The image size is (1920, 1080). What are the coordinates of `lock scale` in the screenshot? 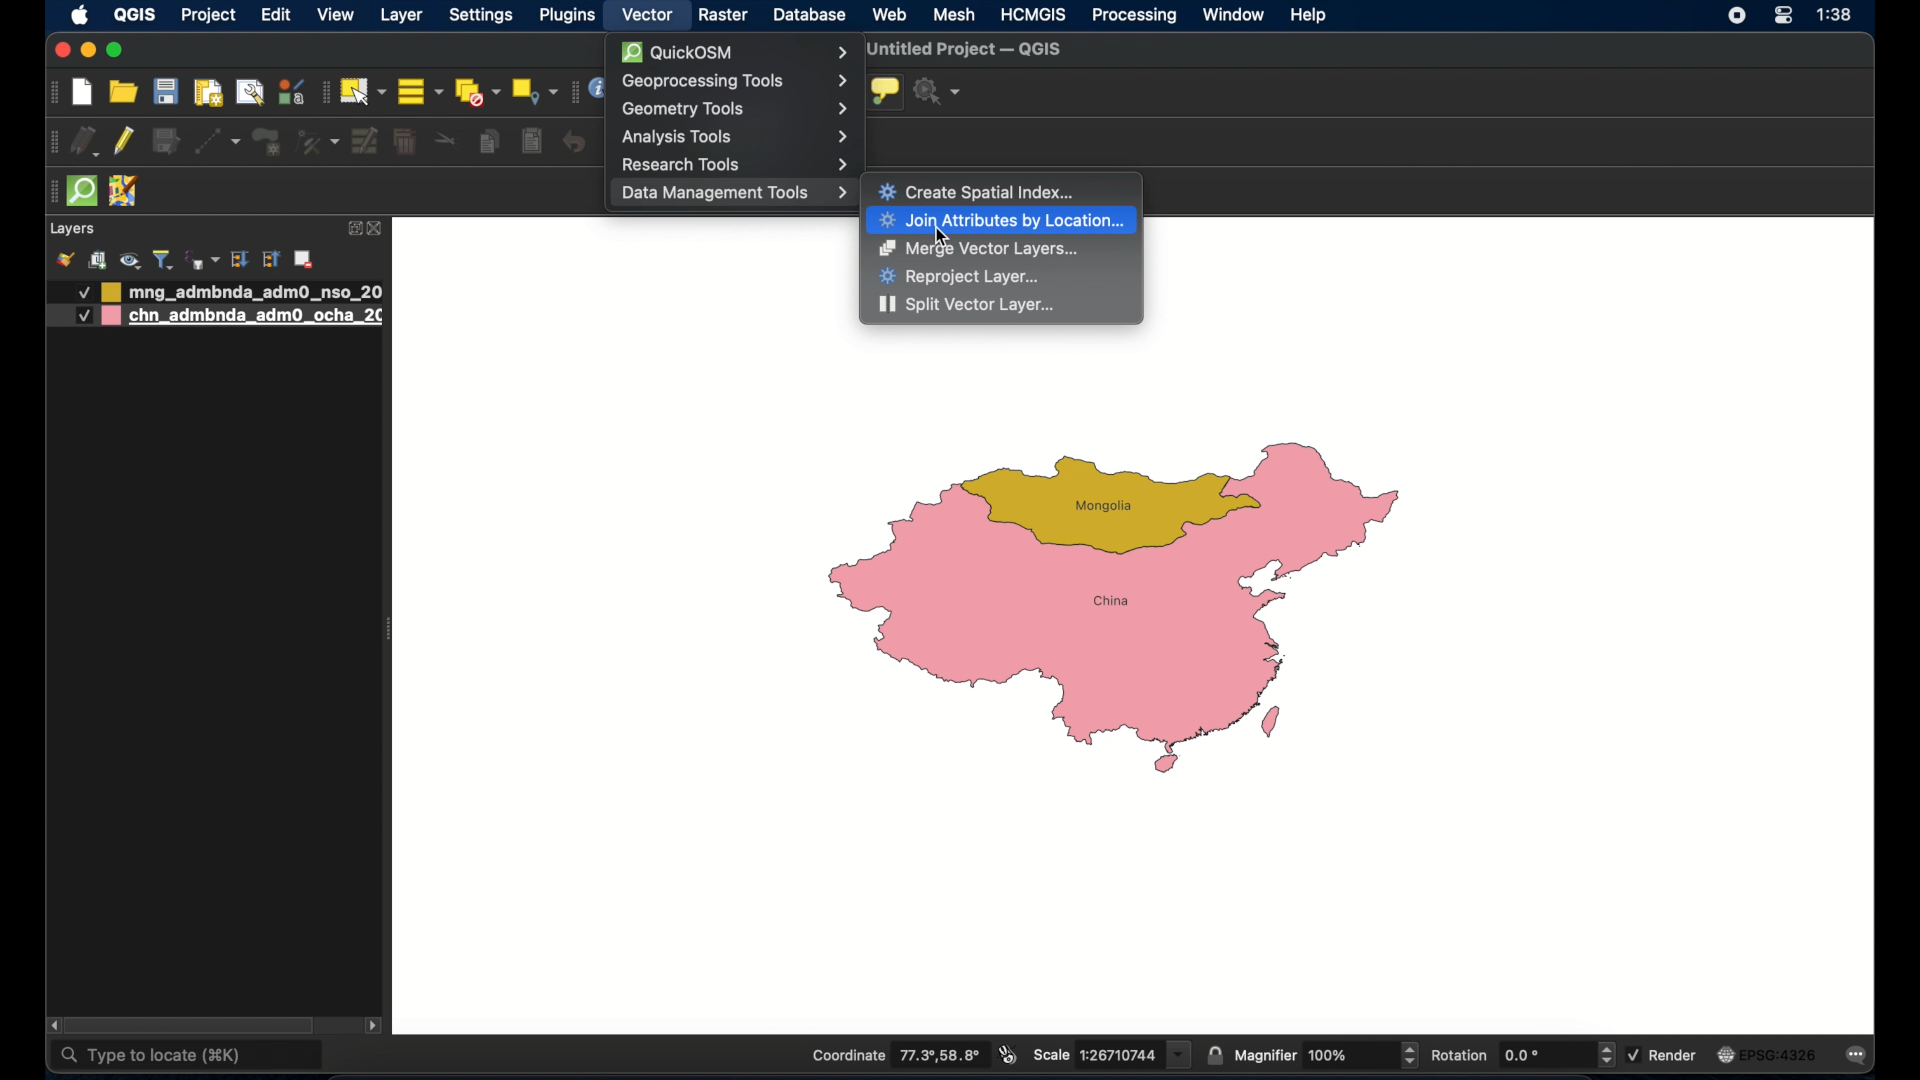 It's located at (1217, 1053).